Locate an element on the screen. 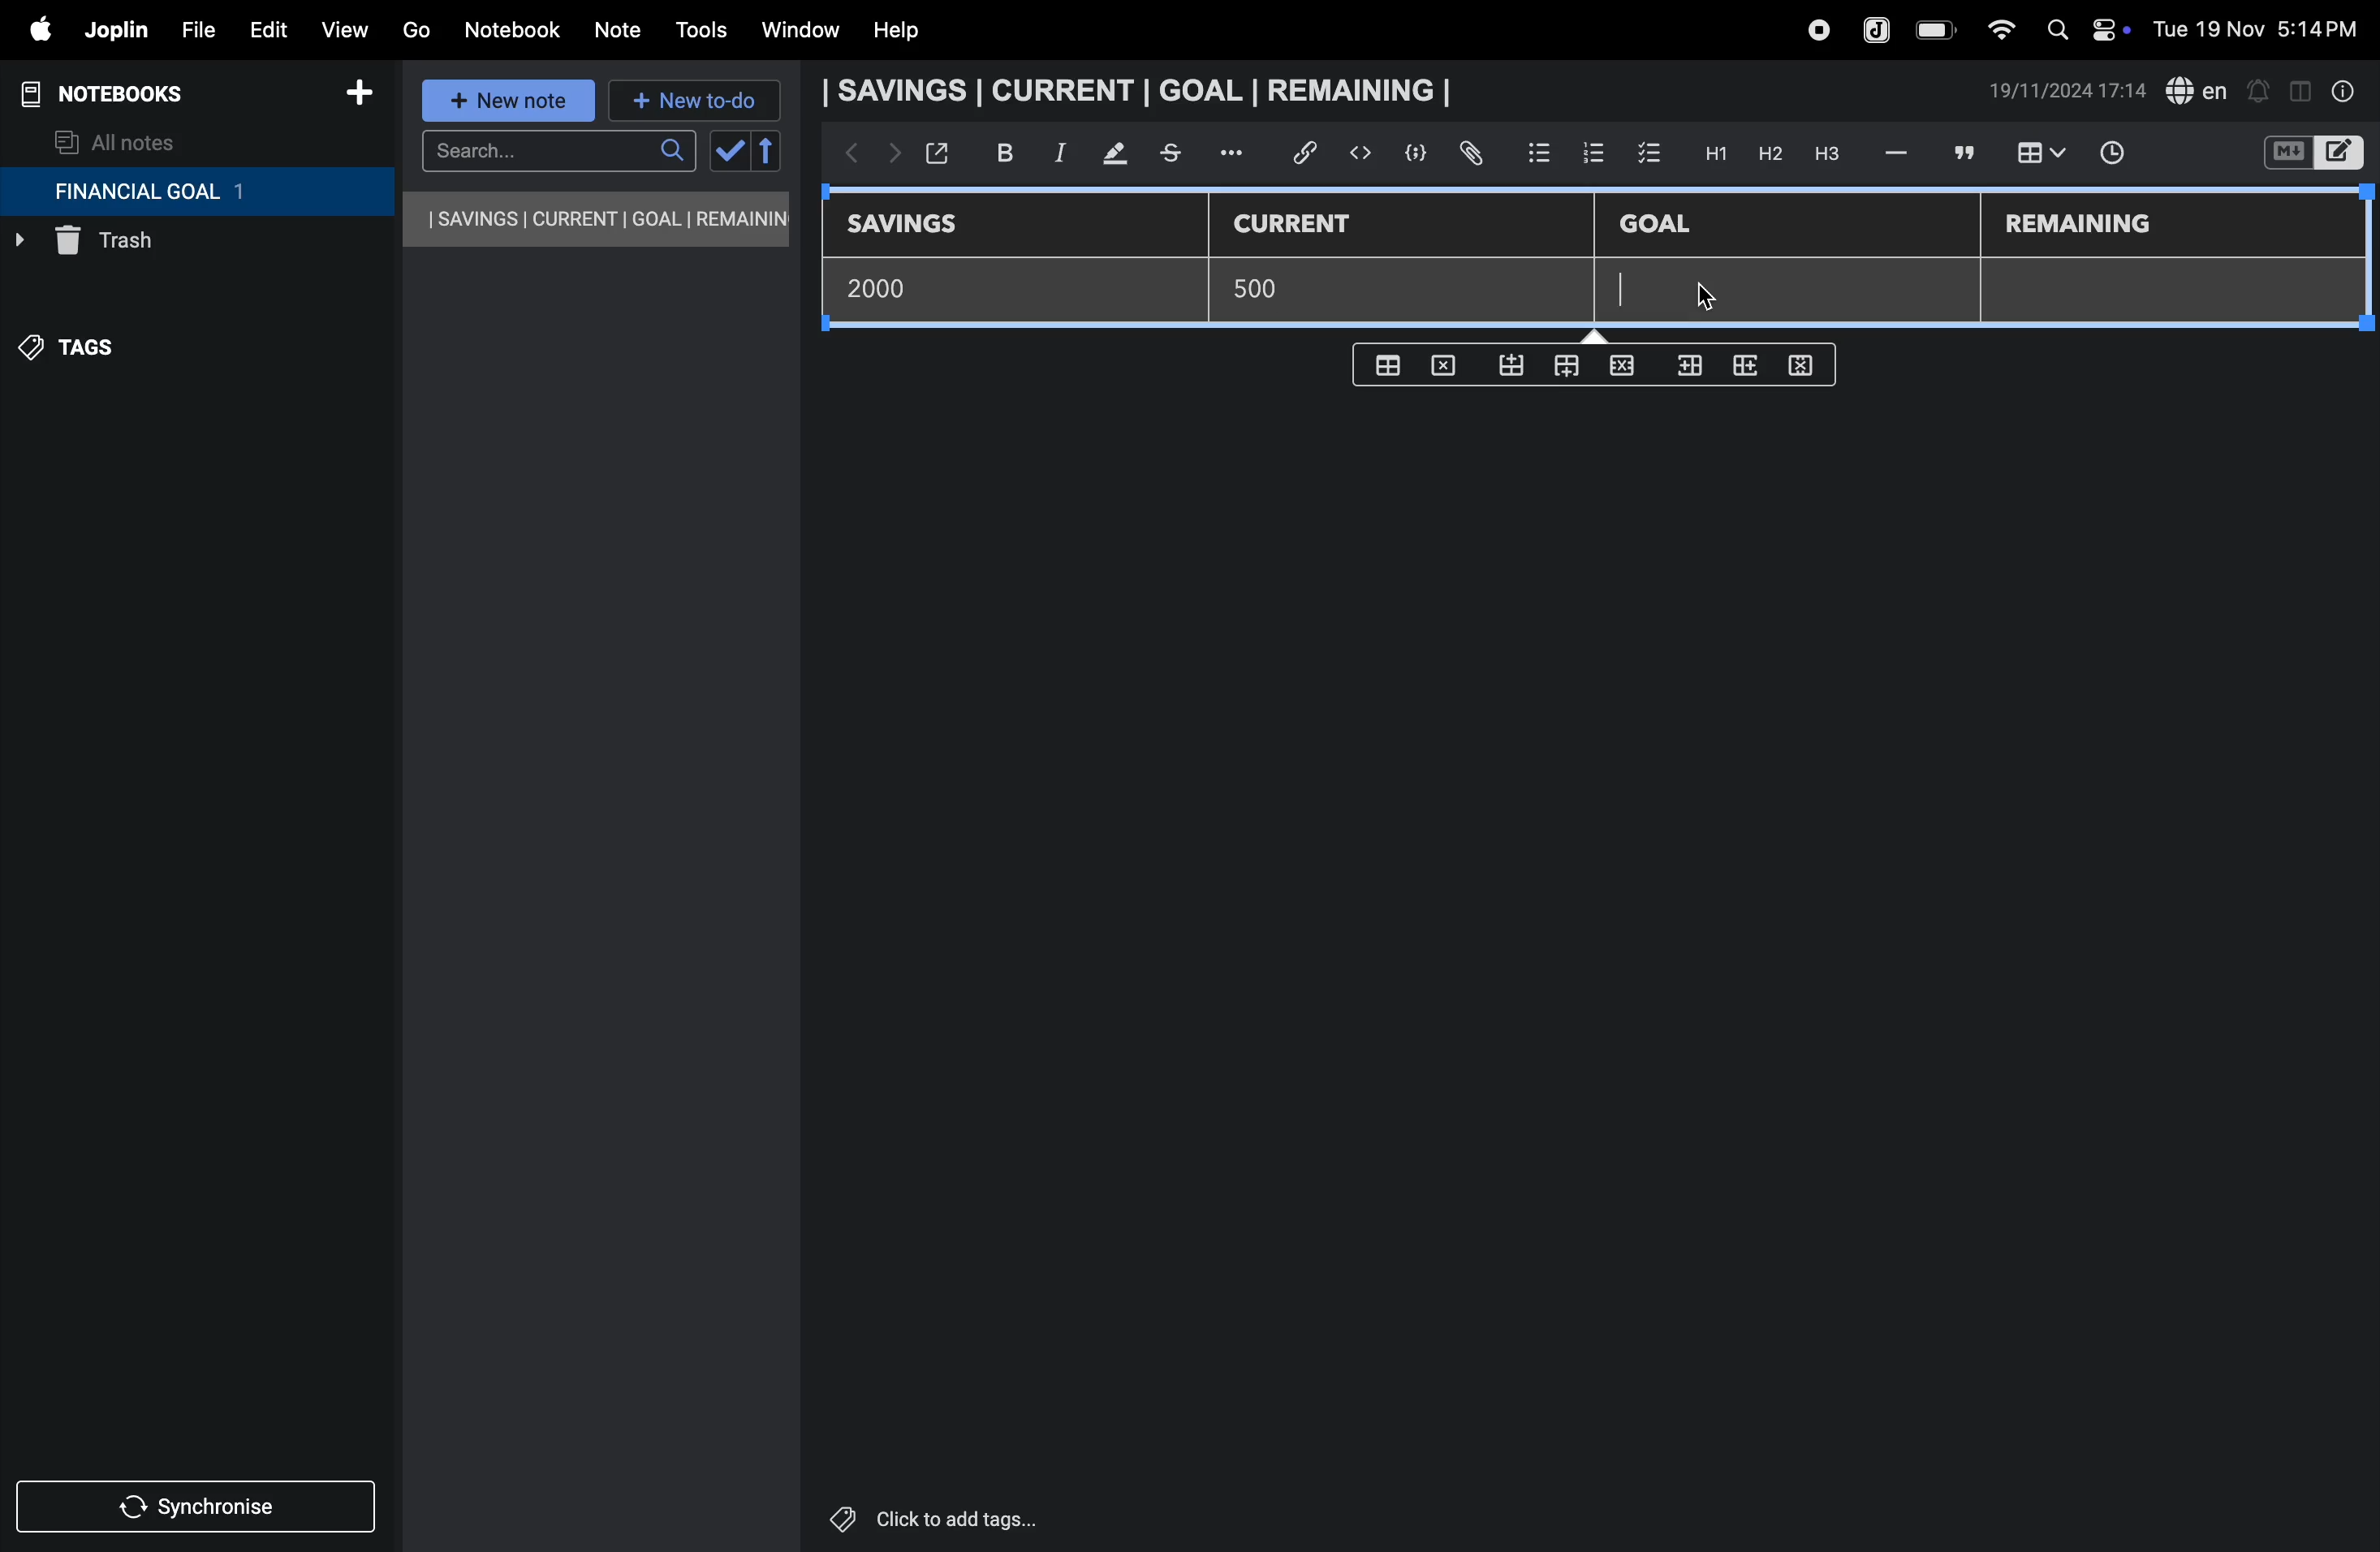 This screenshot has width=2380, height=1552. attach file is located at coordinates (1469, 154).